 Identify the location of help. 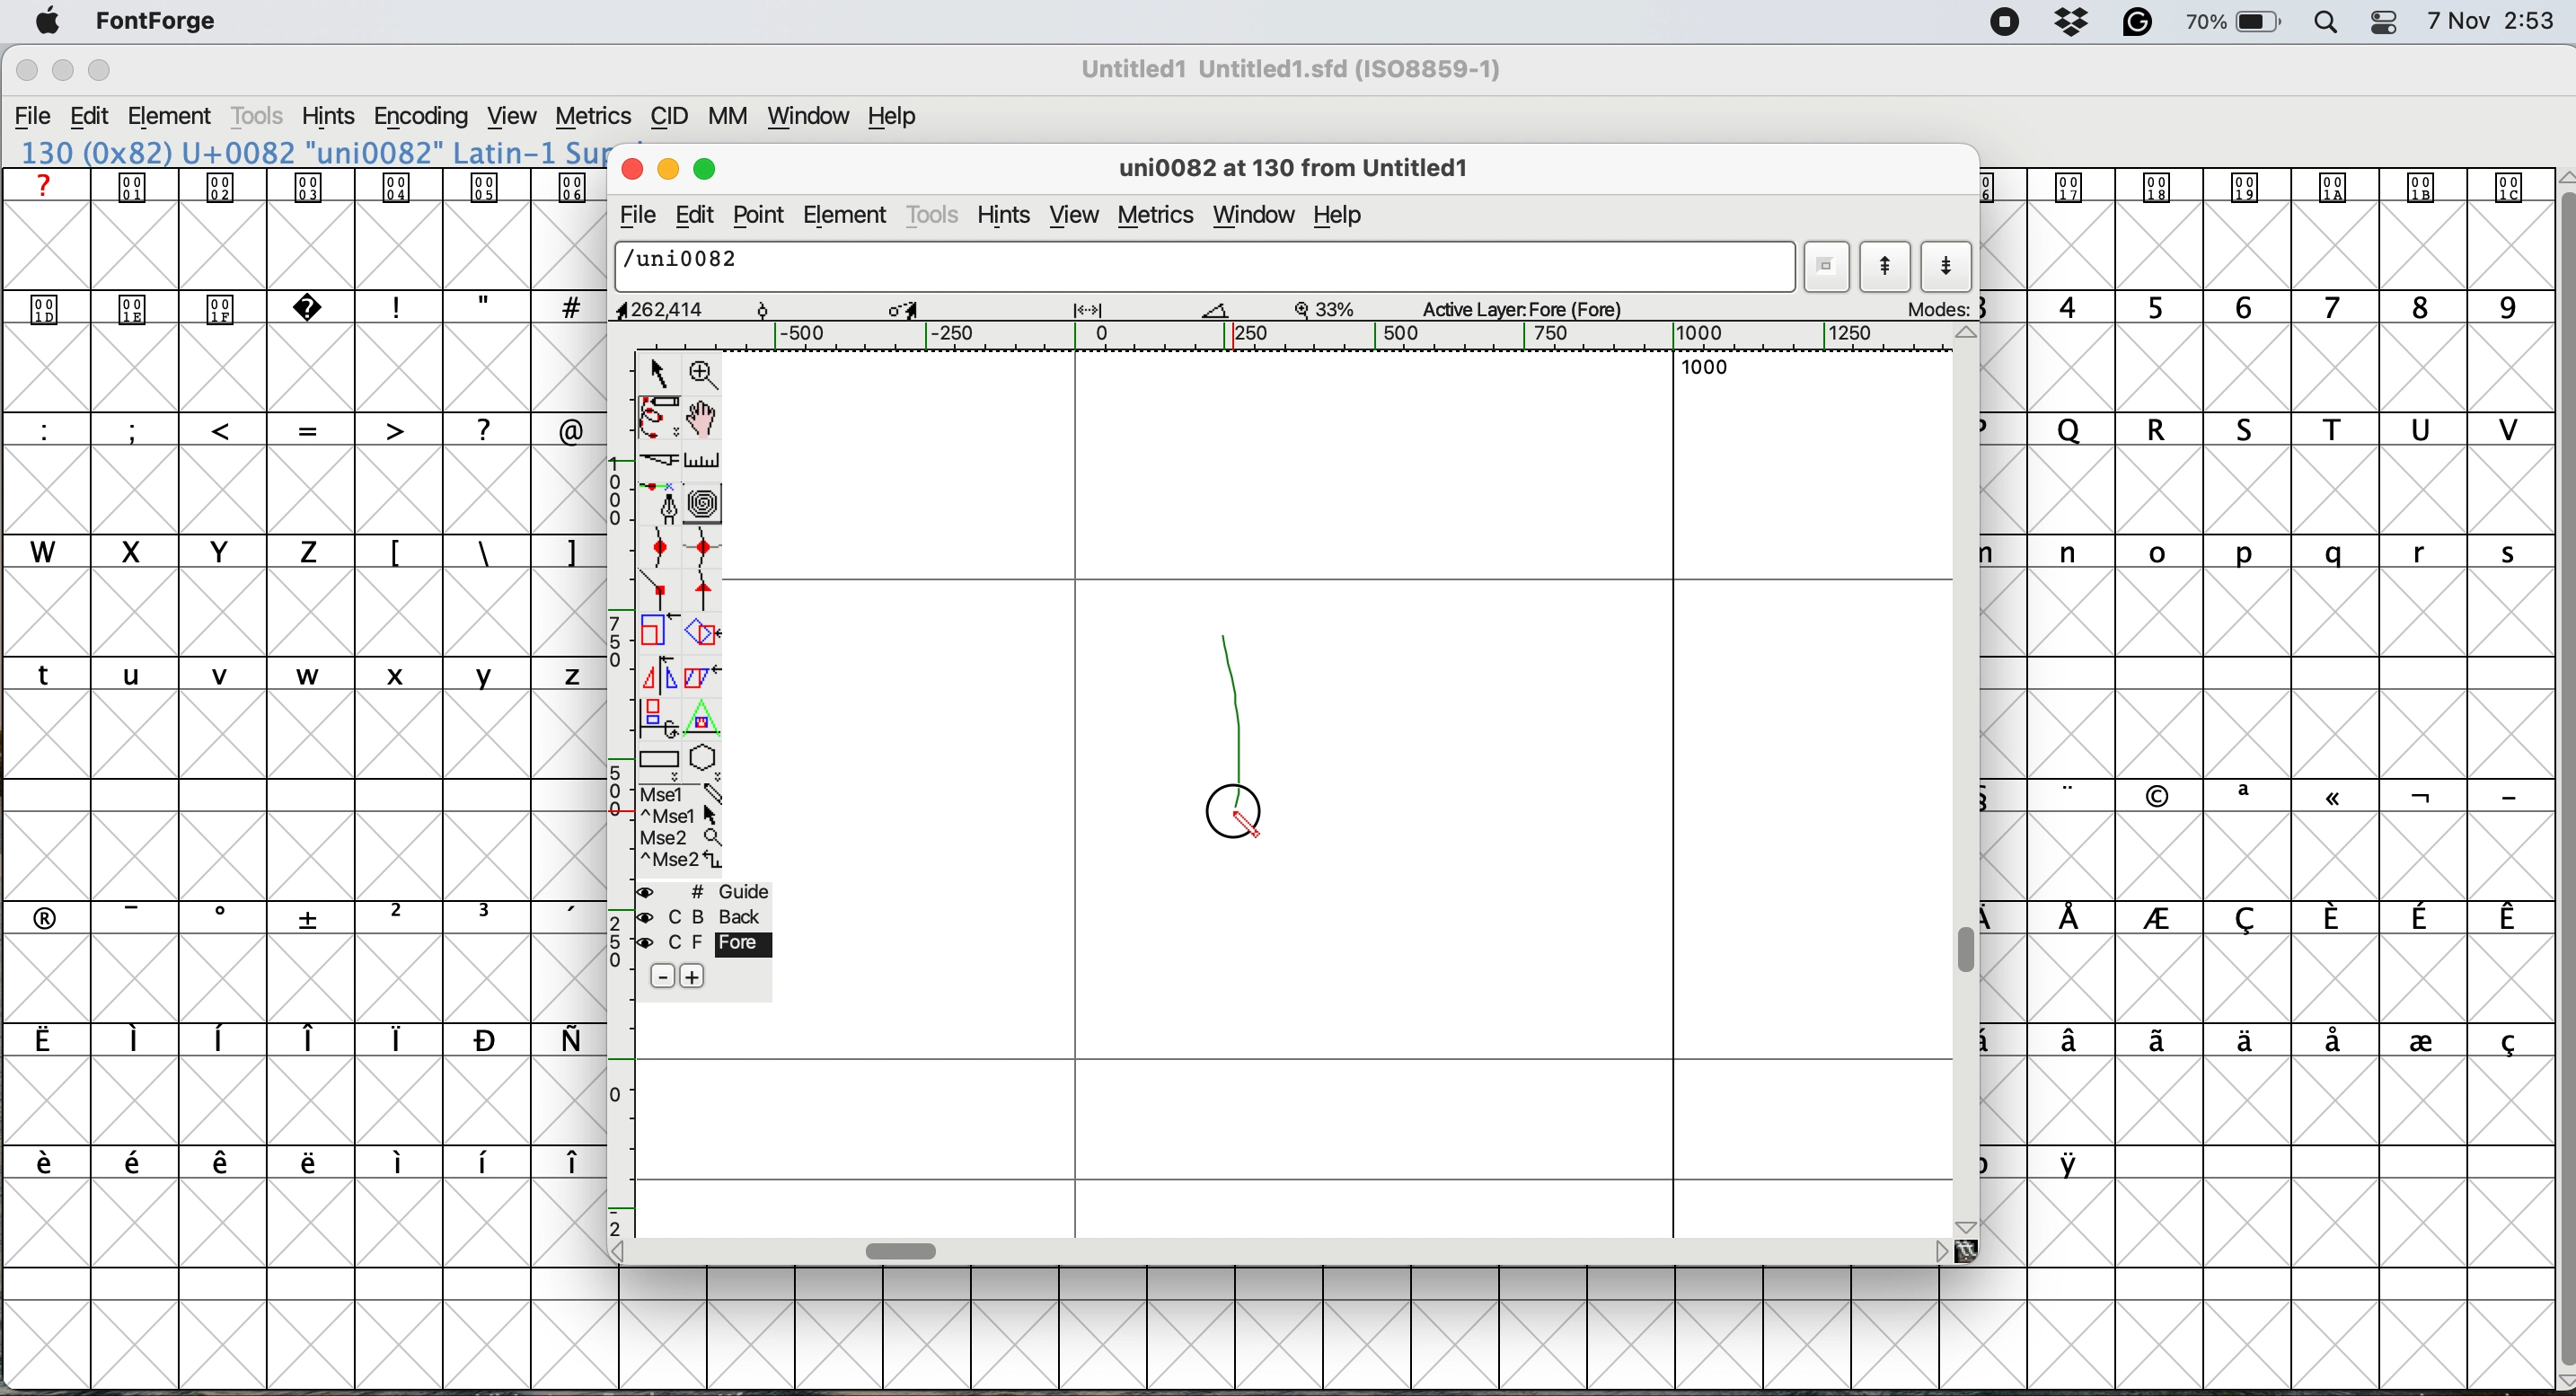
(1347, 217).